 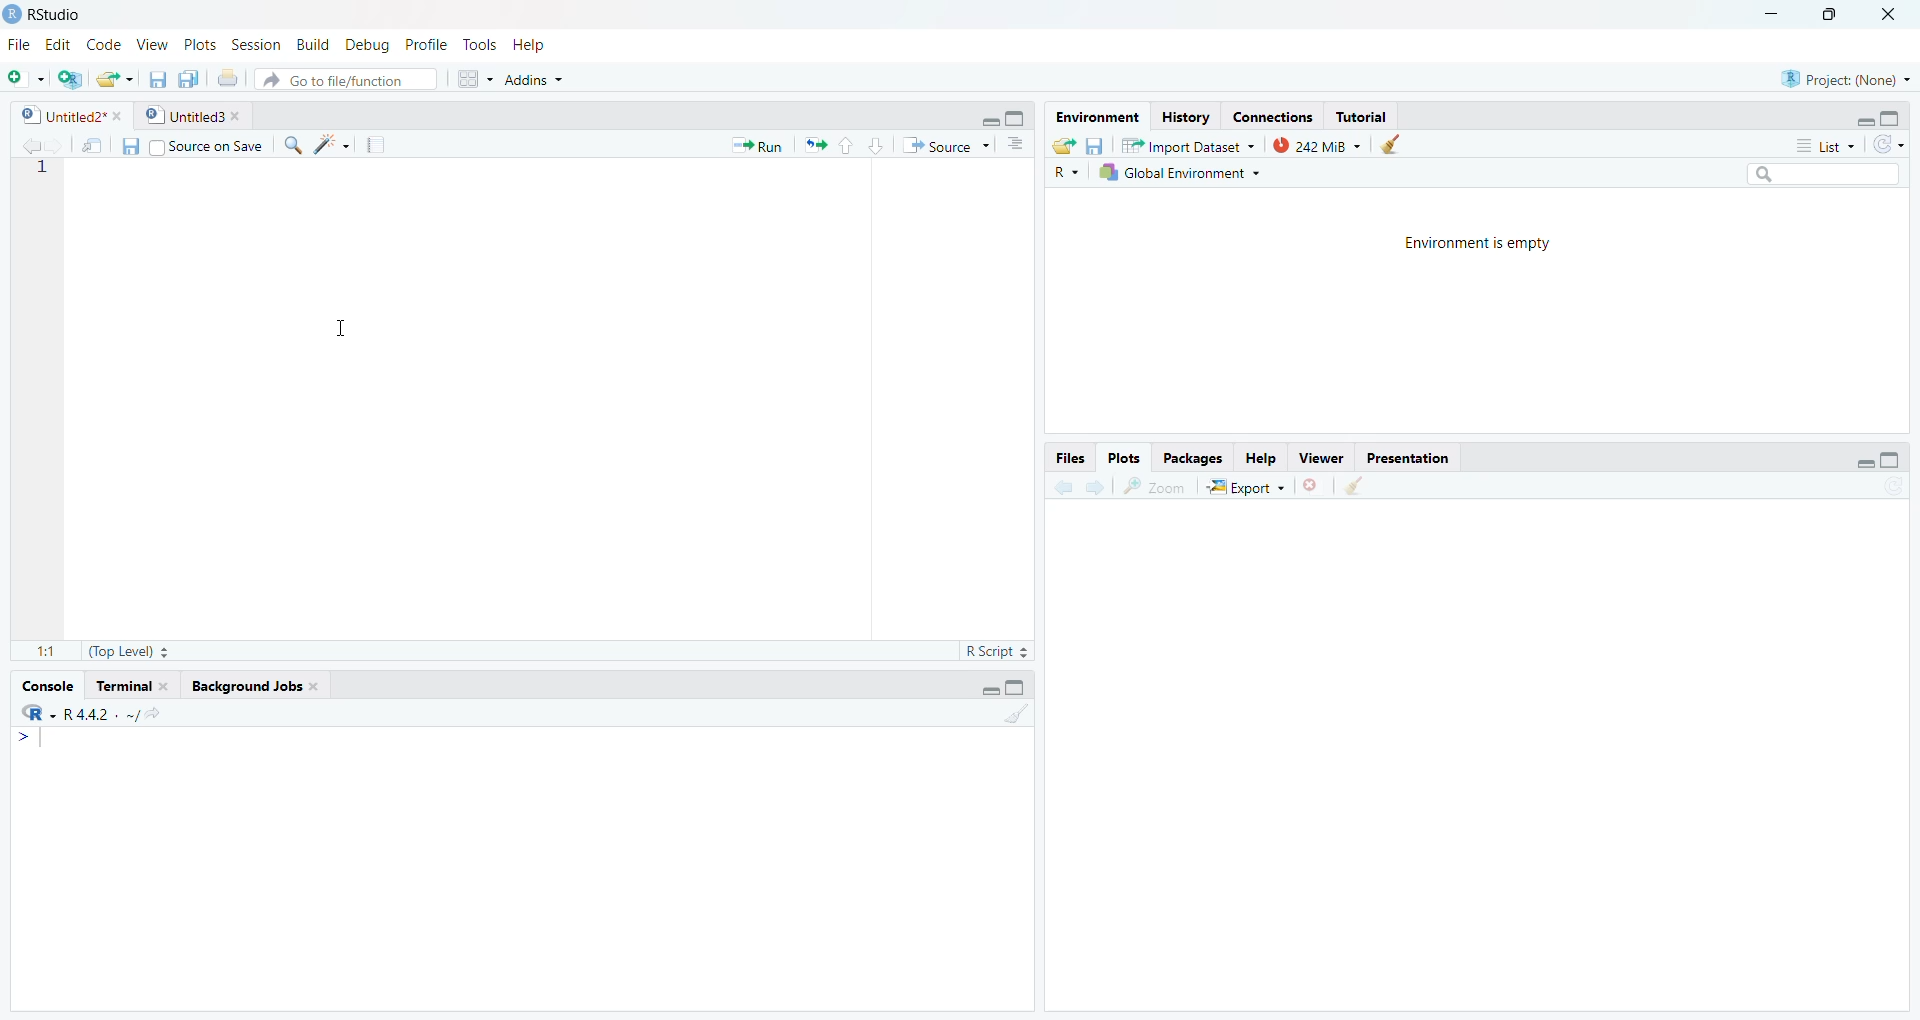 What do you see at coordinates (57, 144) in the screenshot?
I see `move forward` at bounding box center [57, 144].